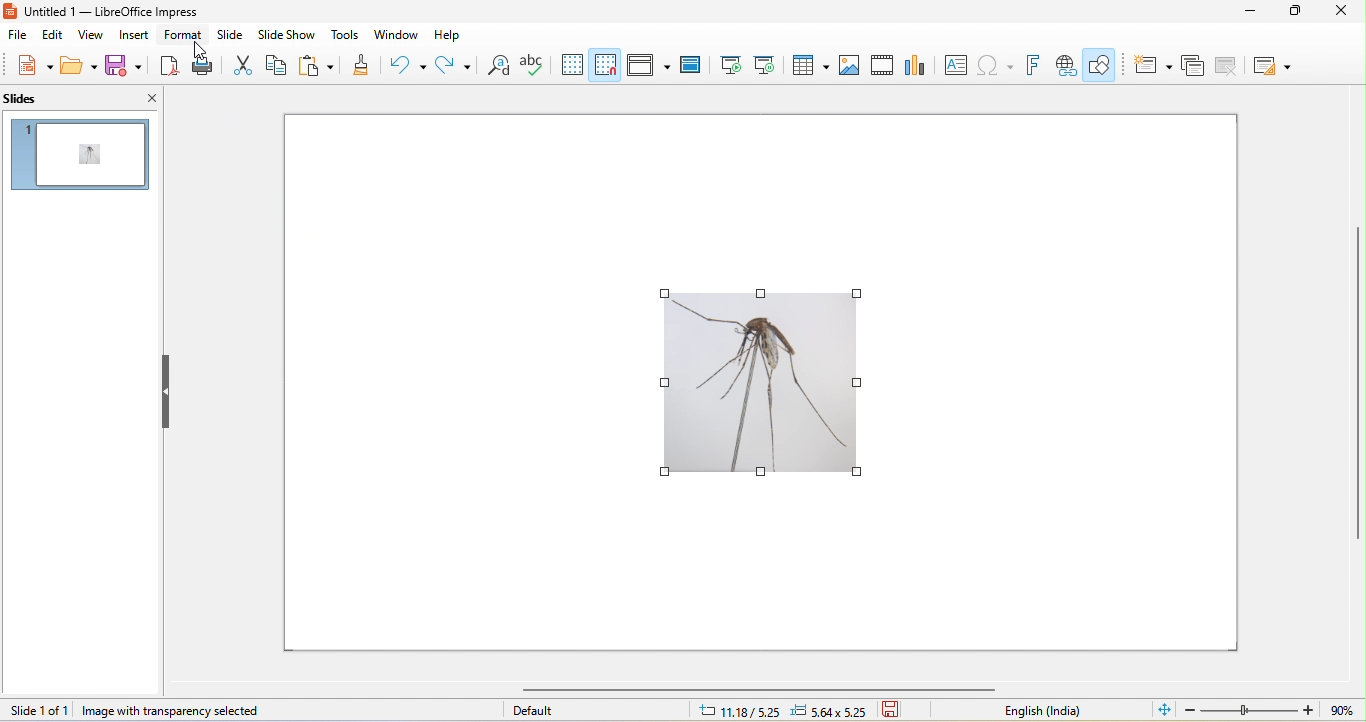 The image size is (1366, 722). Describe the element at coordinates (315, 64) in the screenshot. I see `paste` at that location.